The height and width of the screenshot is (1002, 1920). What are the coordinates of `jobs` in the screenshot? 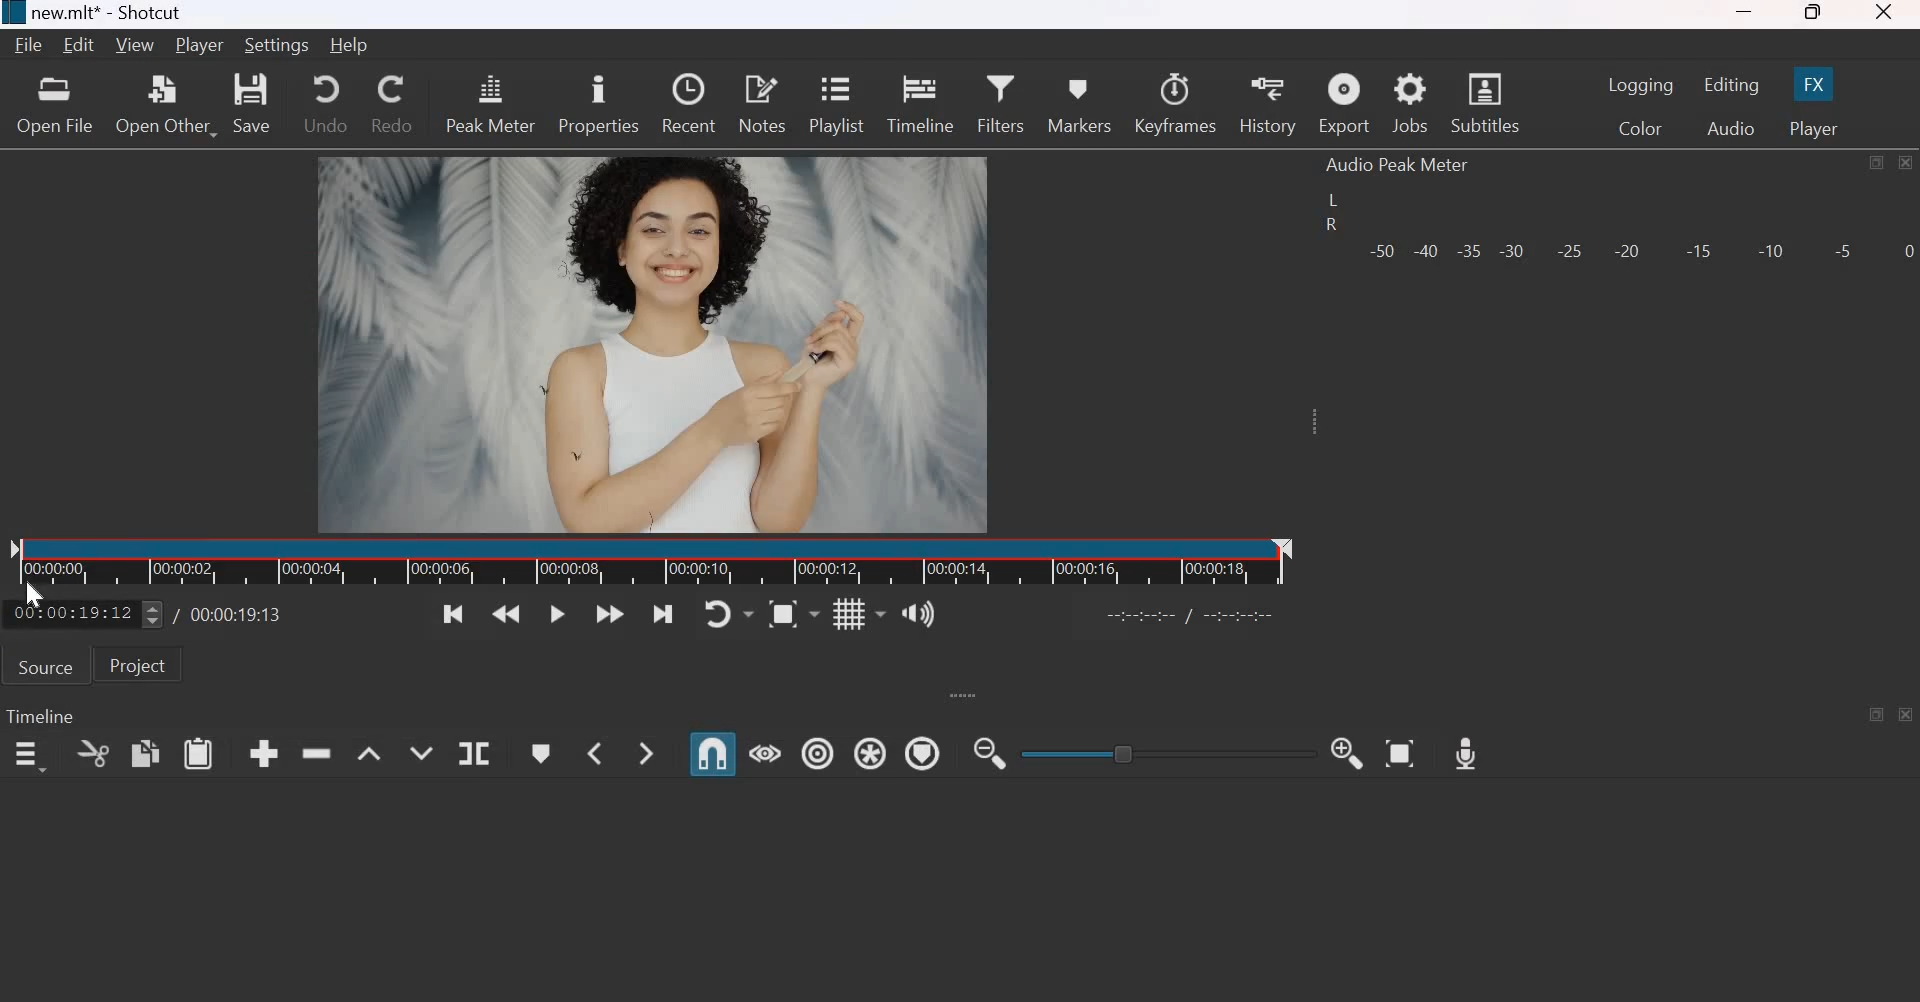 It's located at (1412, 104).